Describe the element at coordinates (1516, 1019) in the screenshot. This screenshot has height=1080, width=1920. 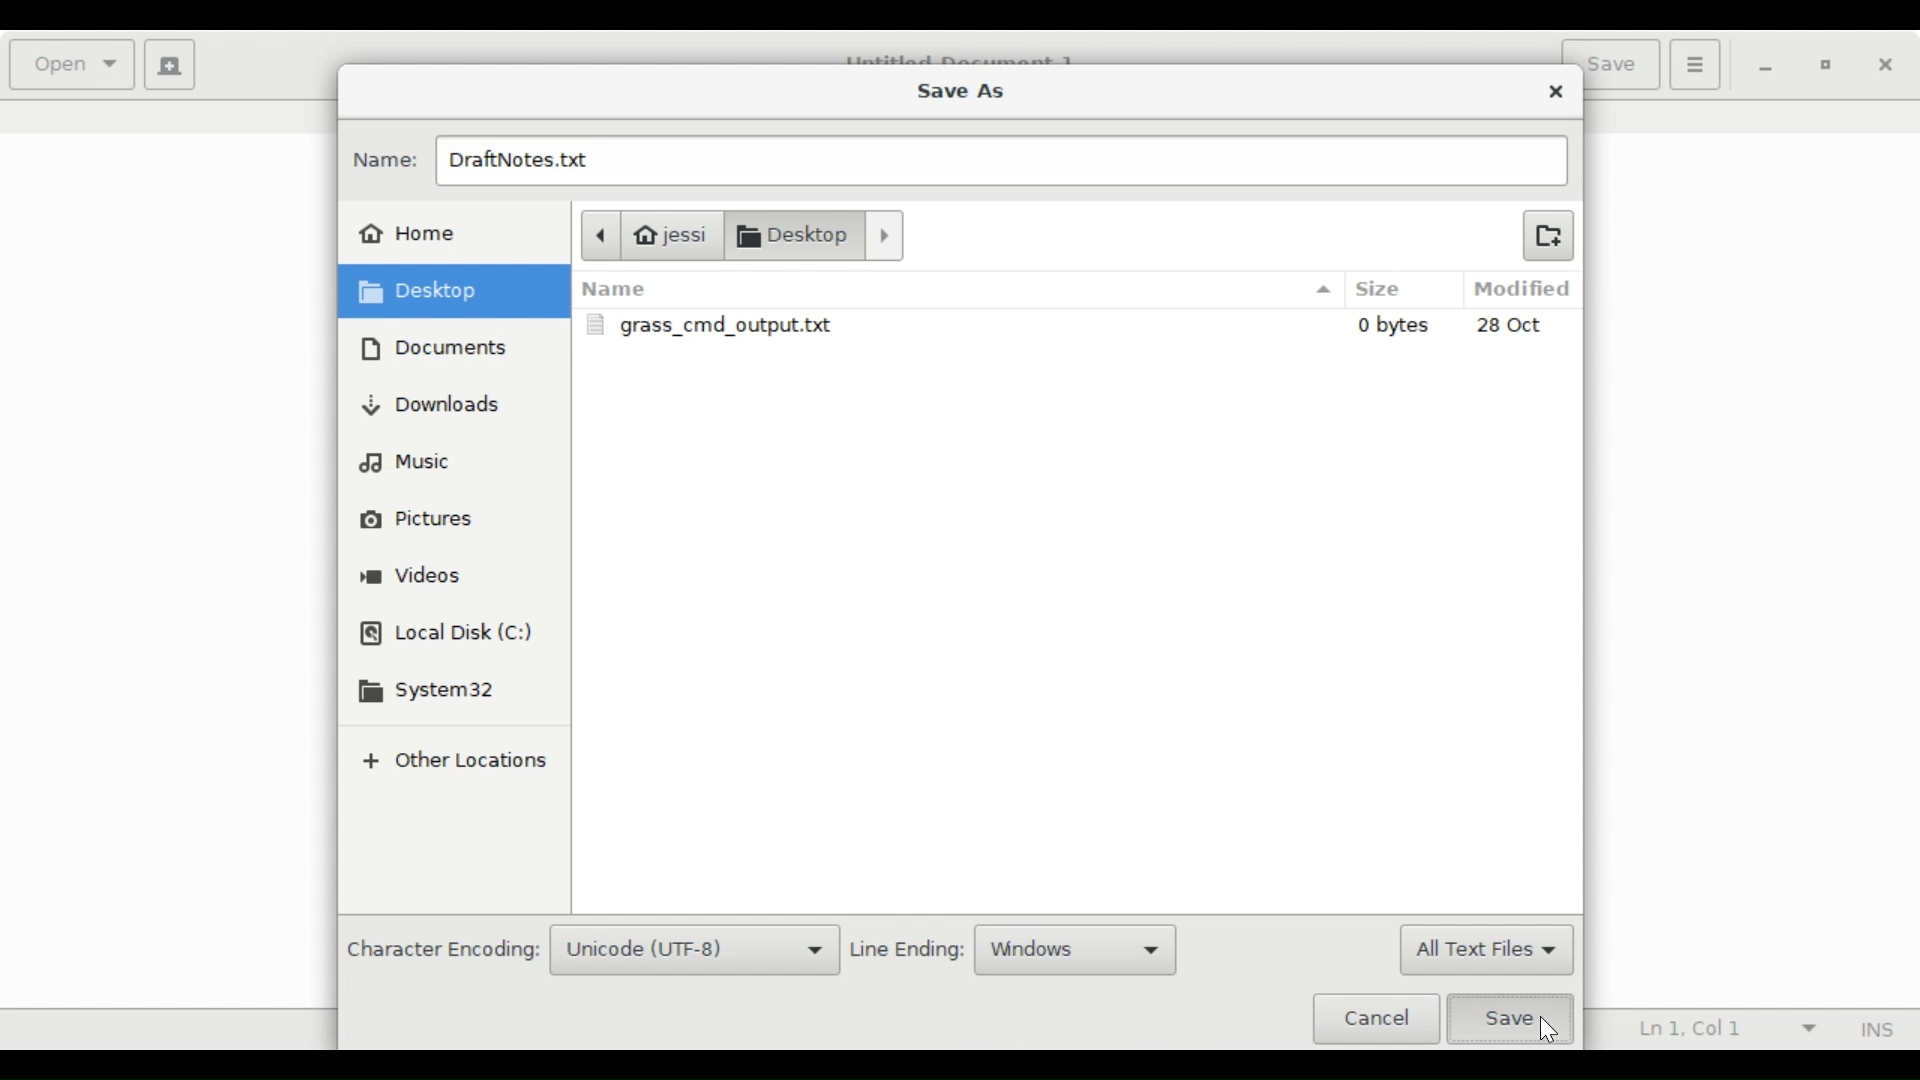
I see `Save` at that location.